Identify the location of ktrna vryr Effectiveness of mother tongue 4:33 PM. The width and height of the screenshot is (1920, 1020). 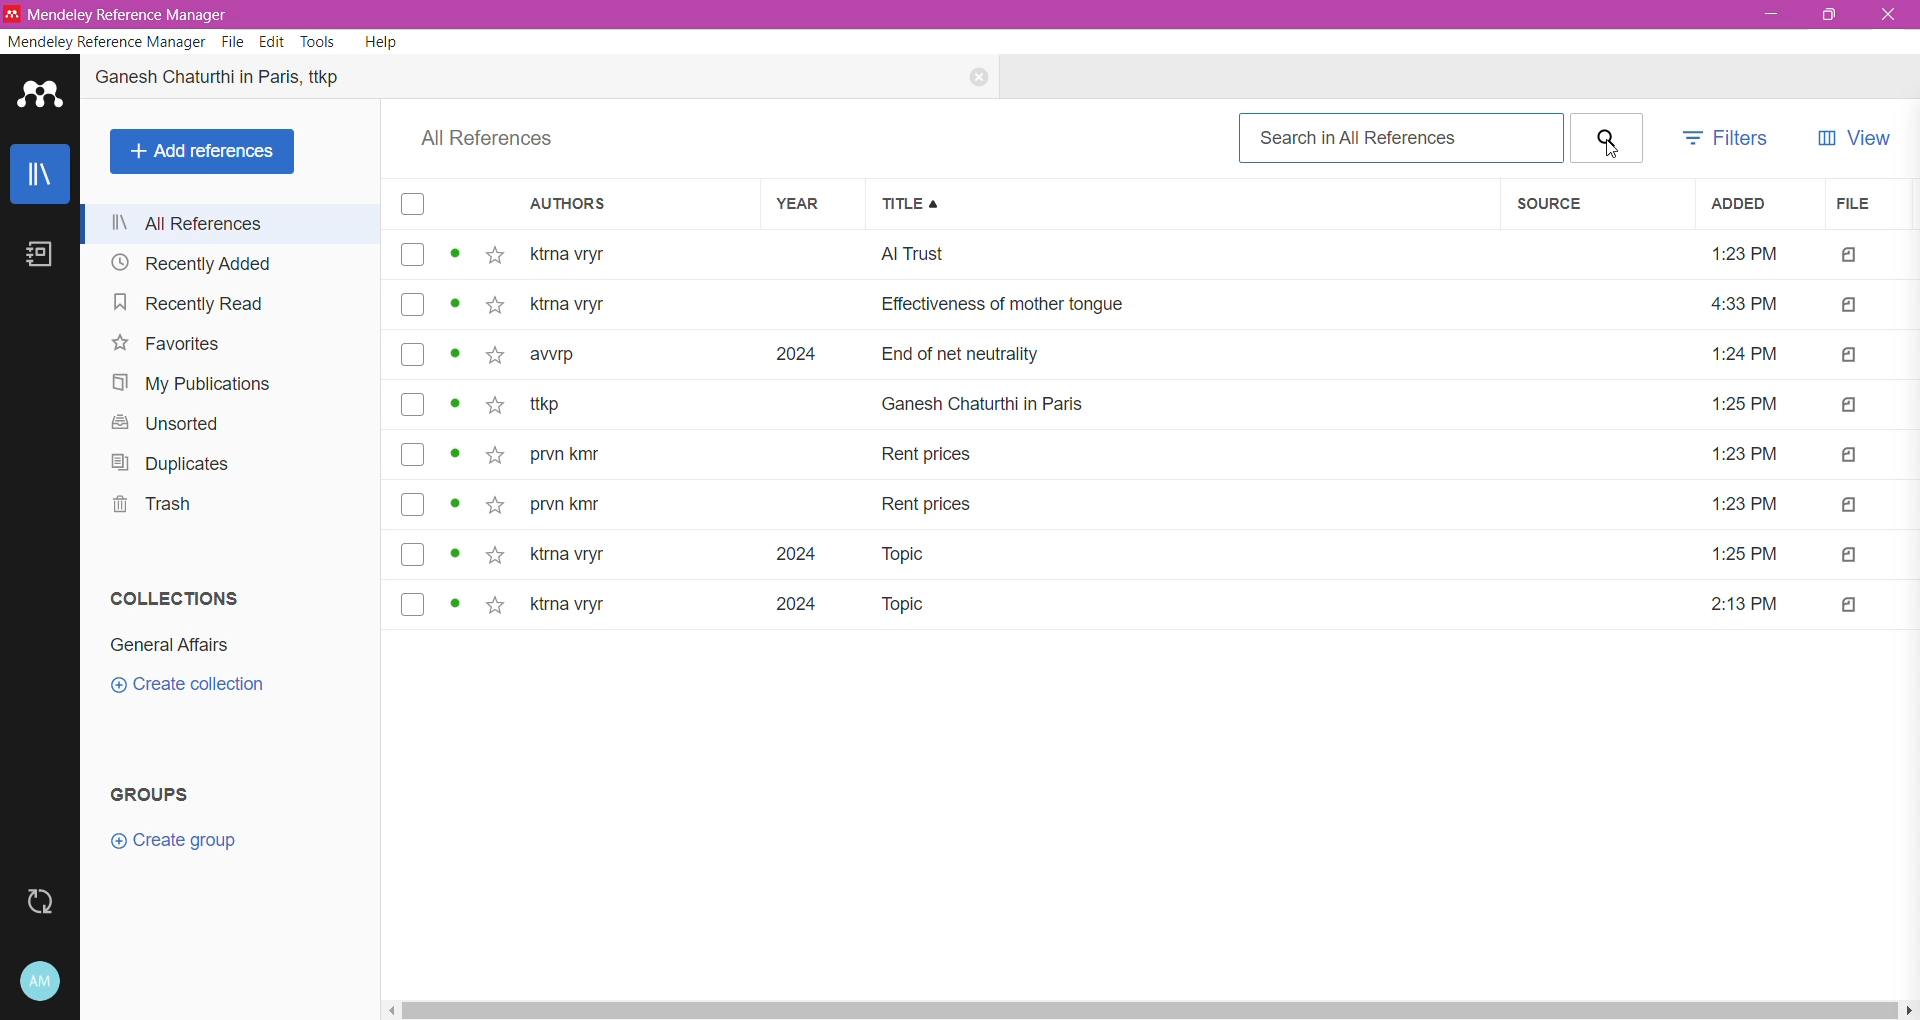
(1156, 305).